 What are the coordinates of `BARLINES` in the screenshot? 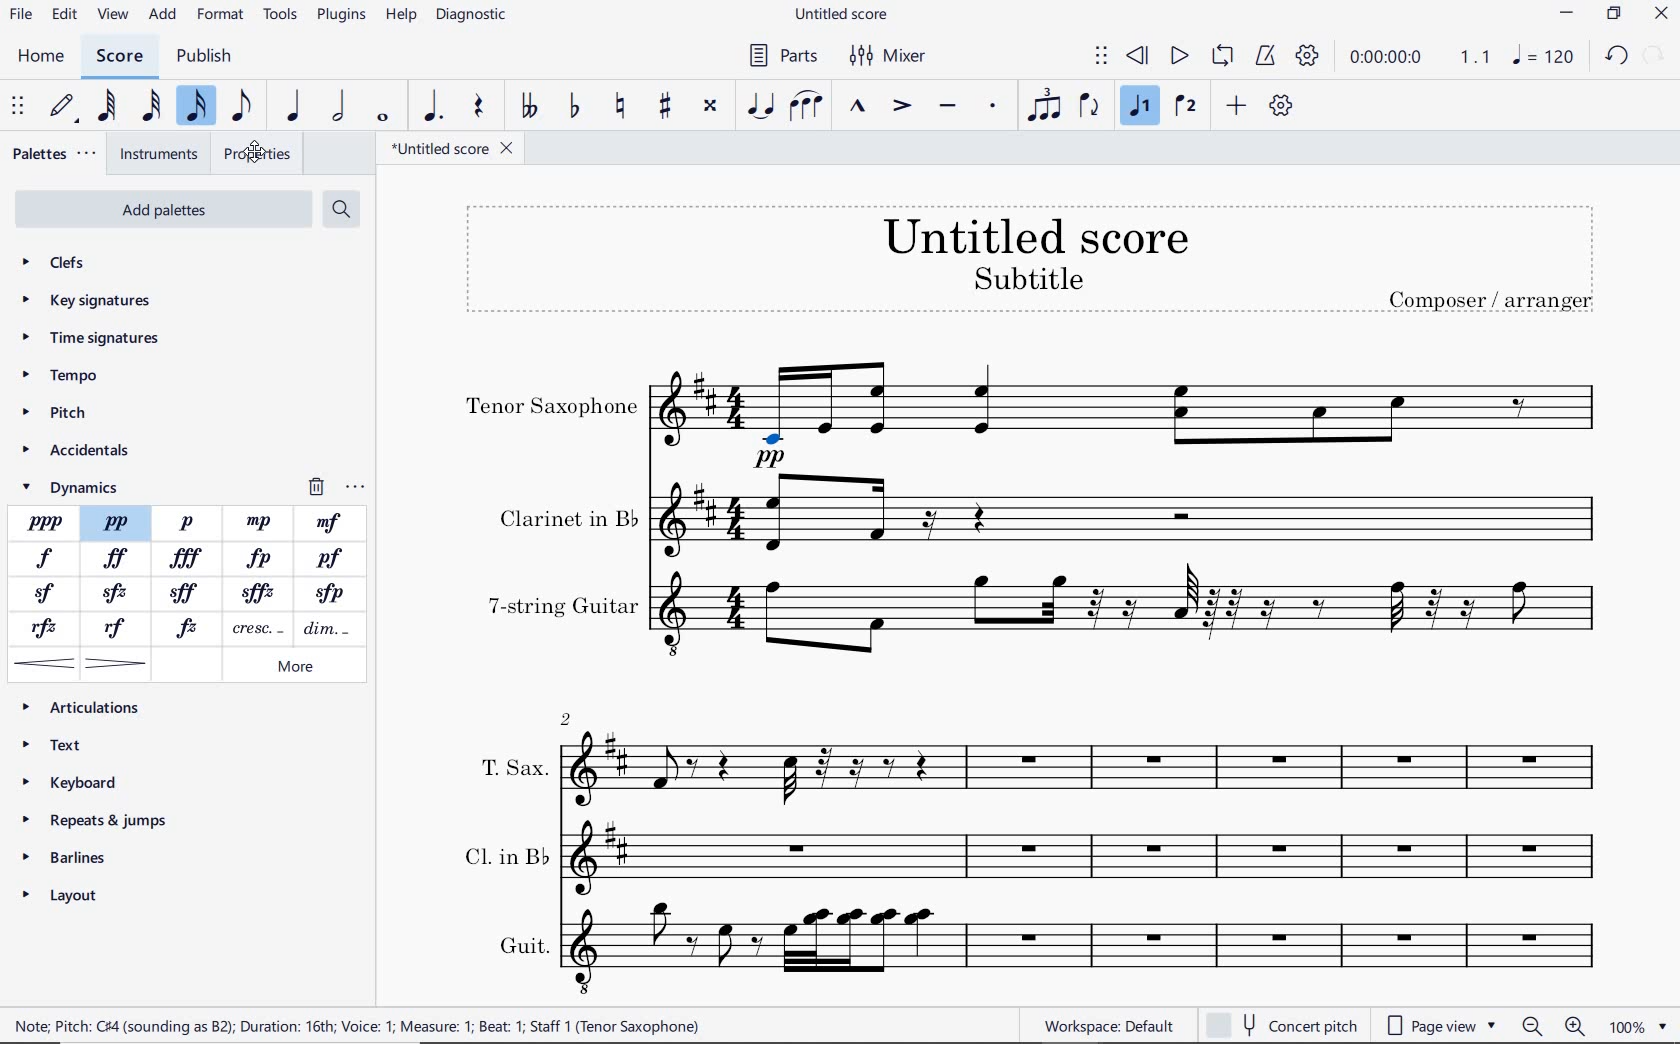 It's located at (68, 857).